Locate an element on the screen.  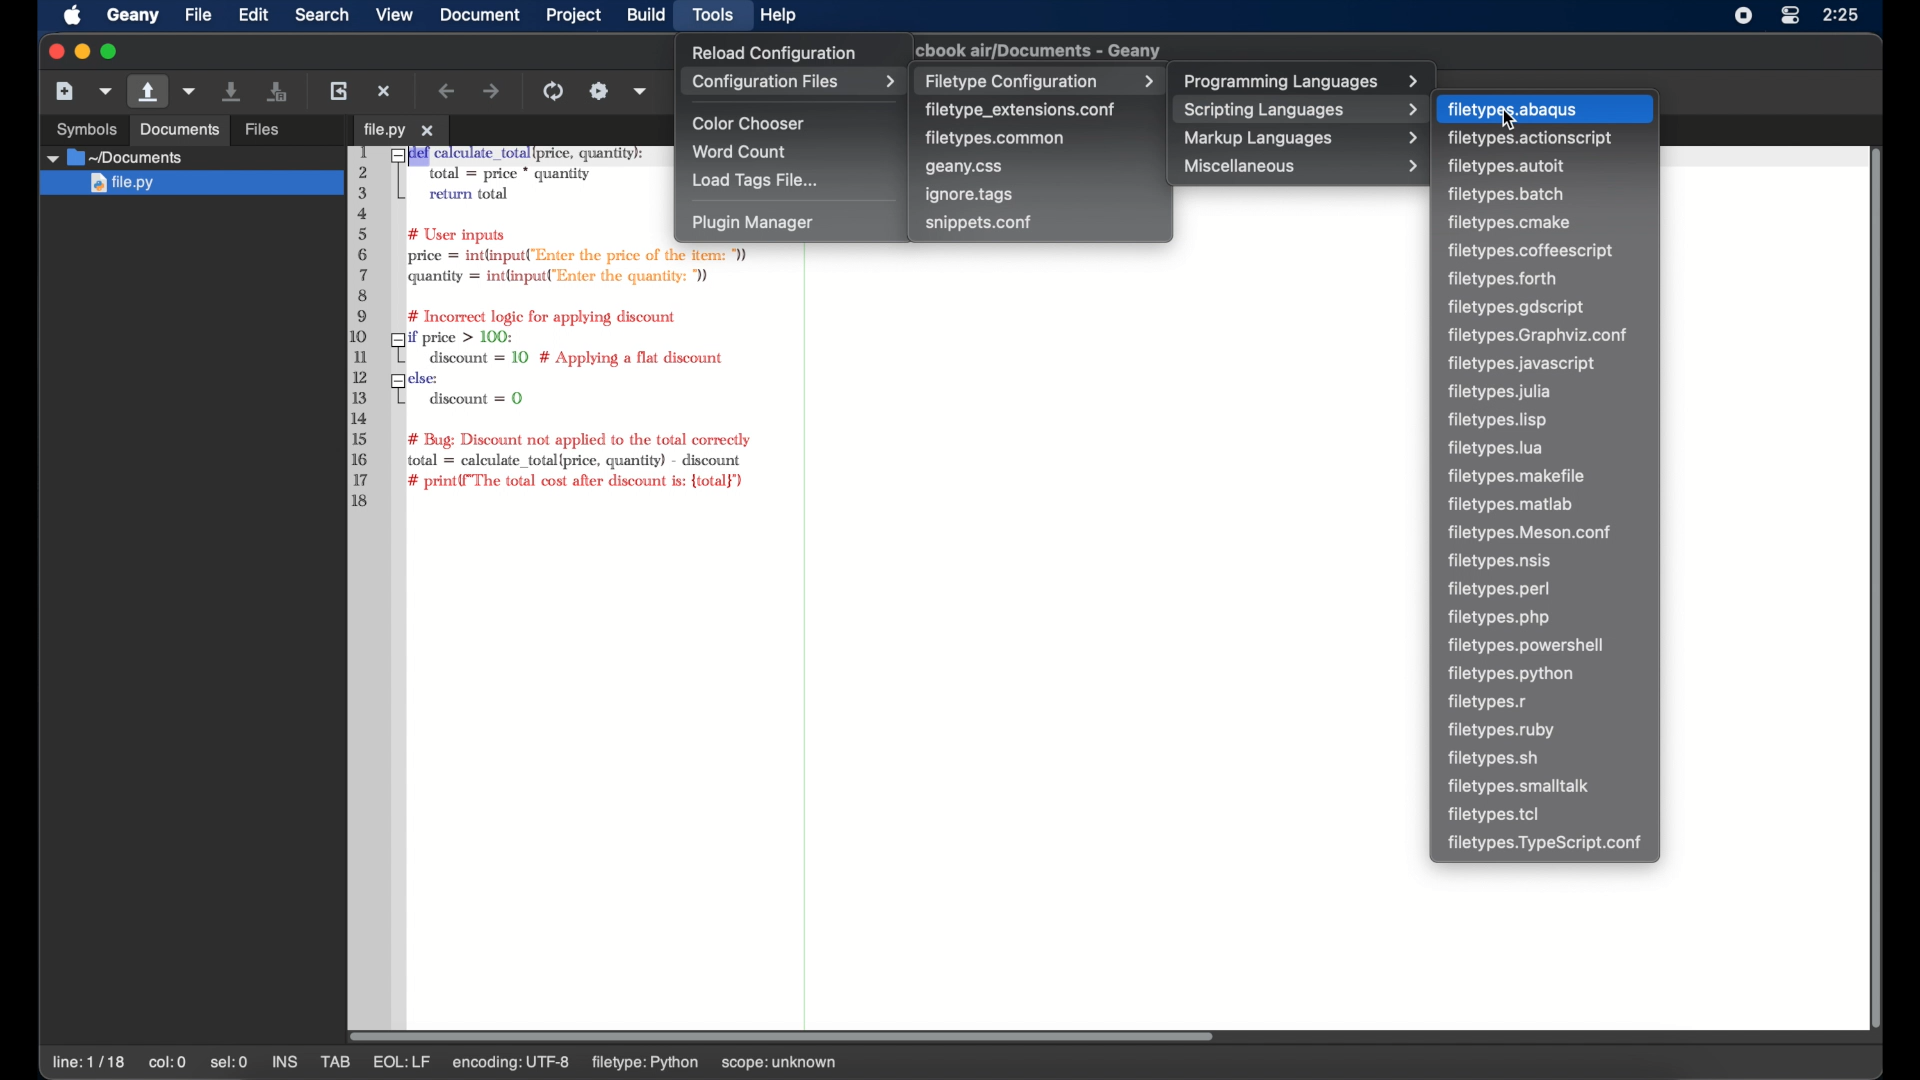
color chooser  is located at coordinates (751, 124).